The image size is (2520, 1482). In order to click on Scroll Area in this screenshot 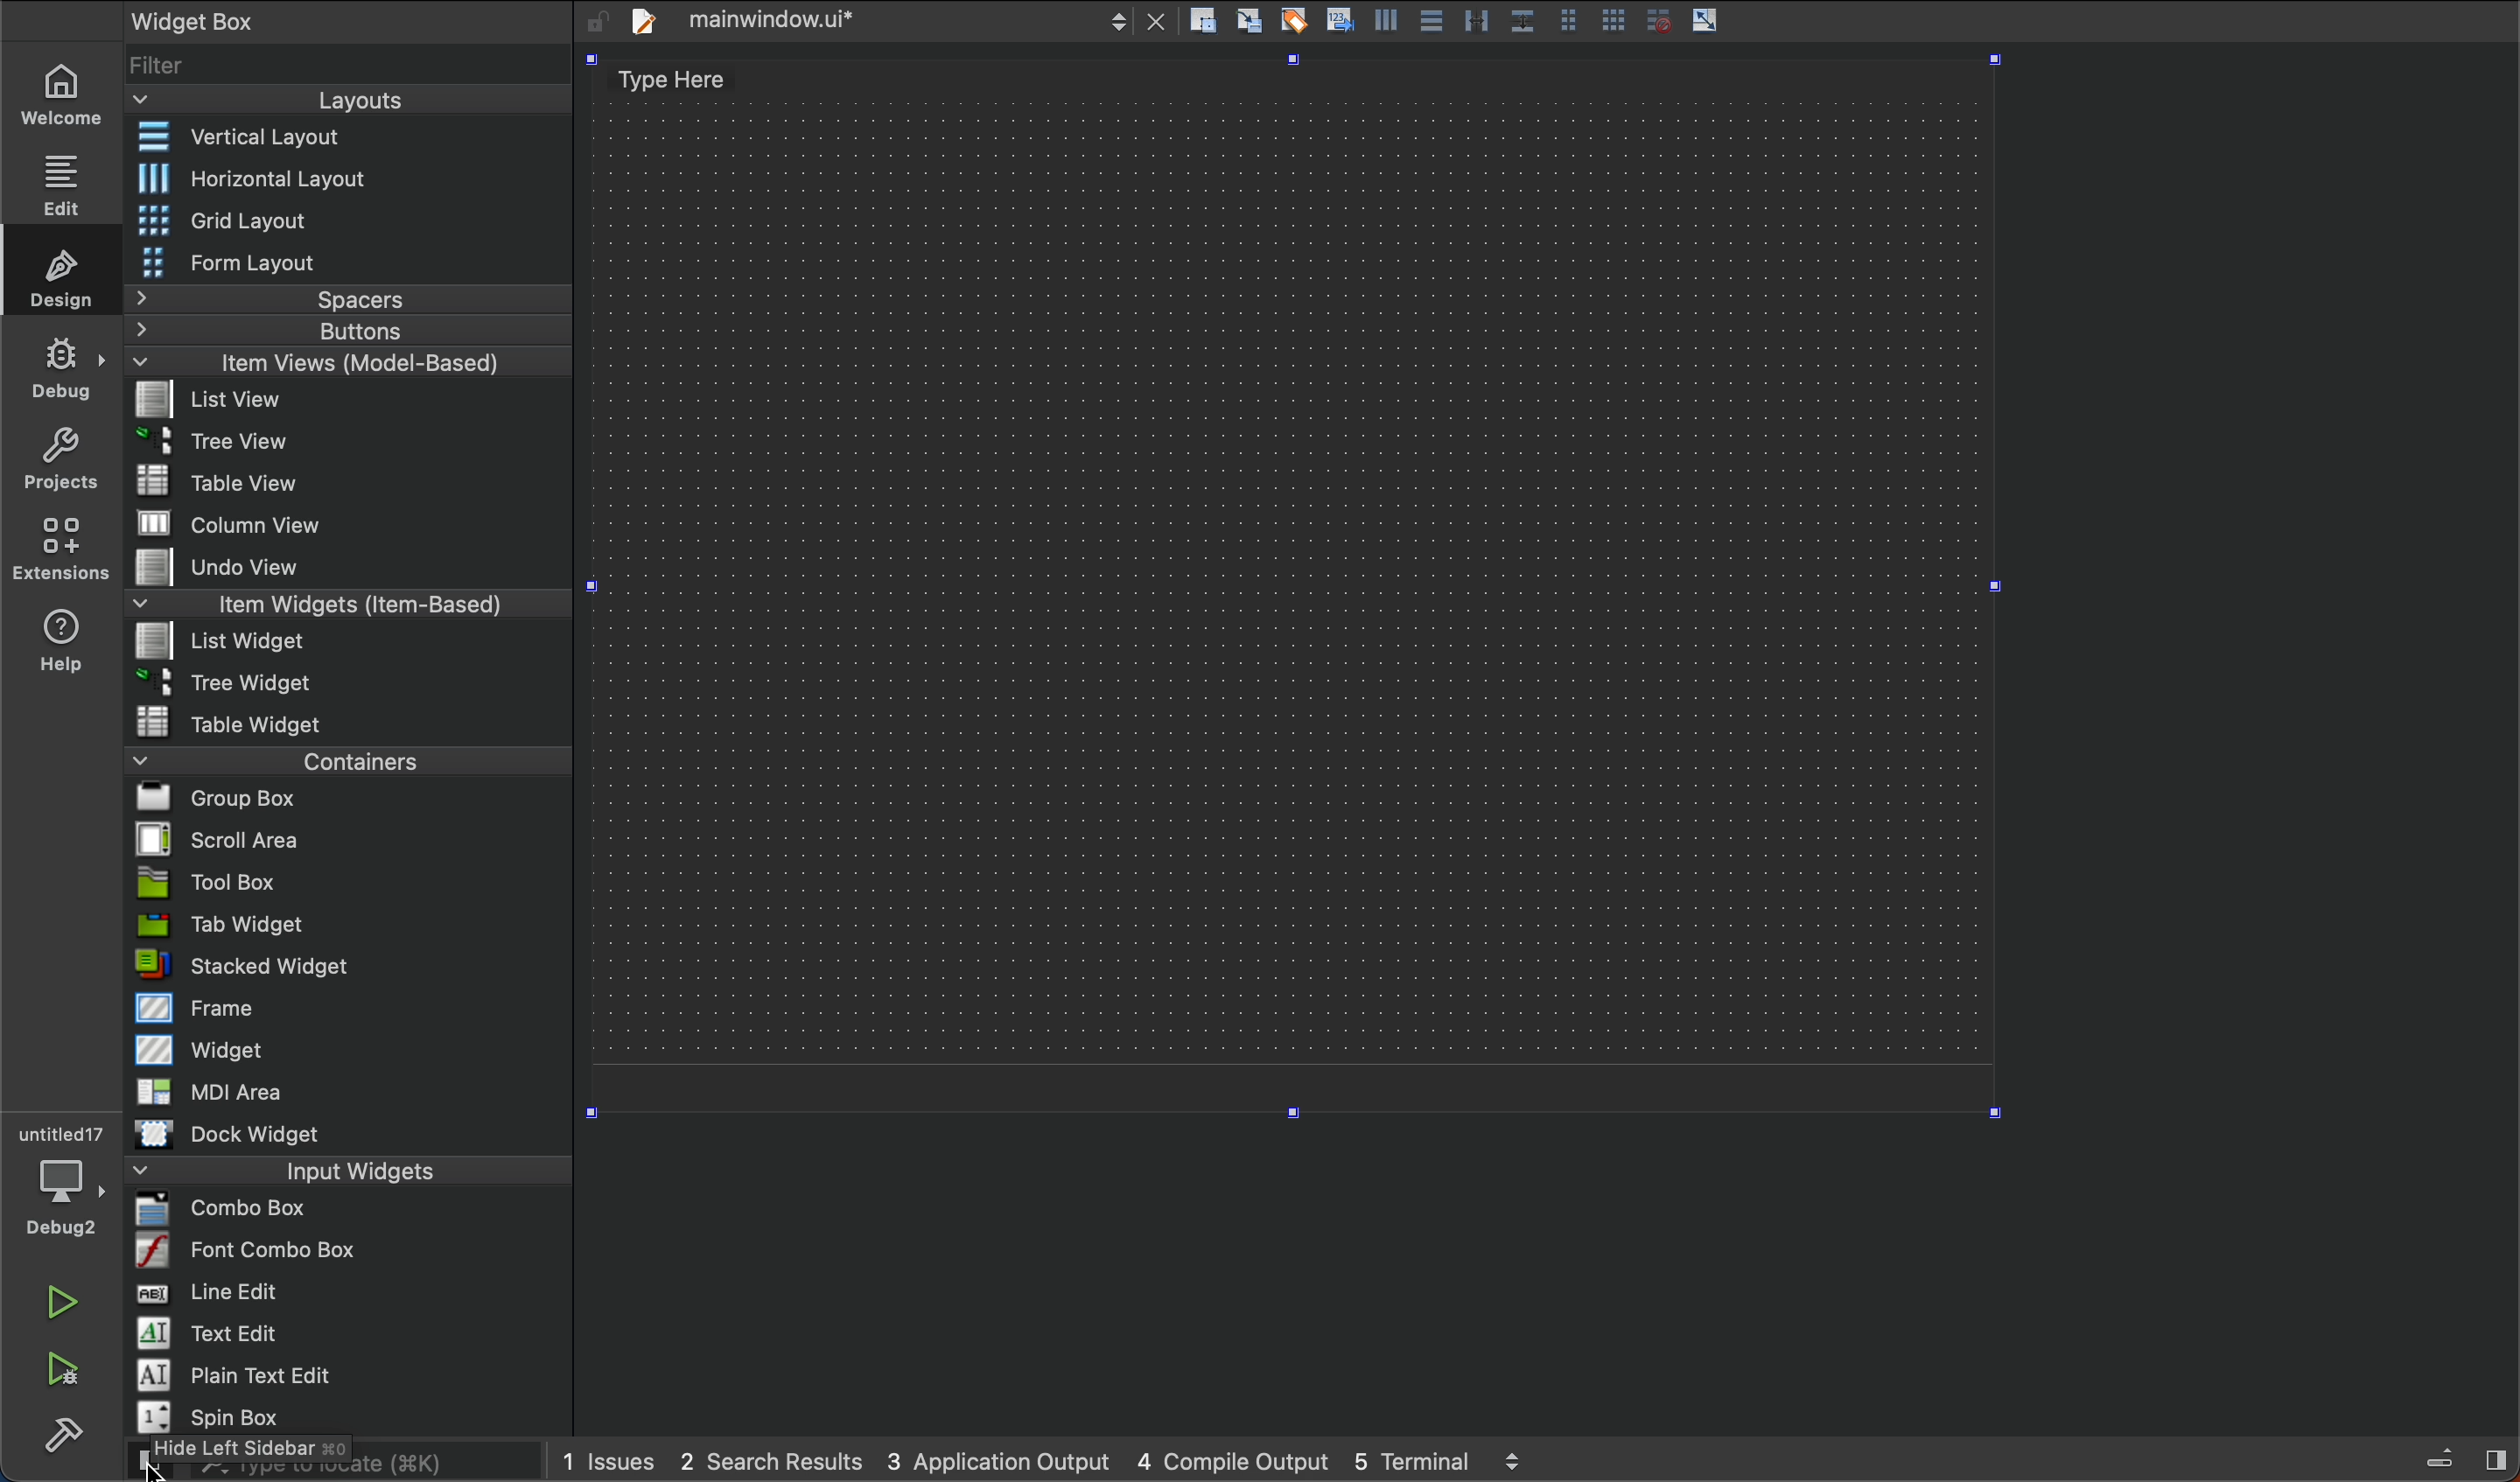, I will do `click(227, 839)`.